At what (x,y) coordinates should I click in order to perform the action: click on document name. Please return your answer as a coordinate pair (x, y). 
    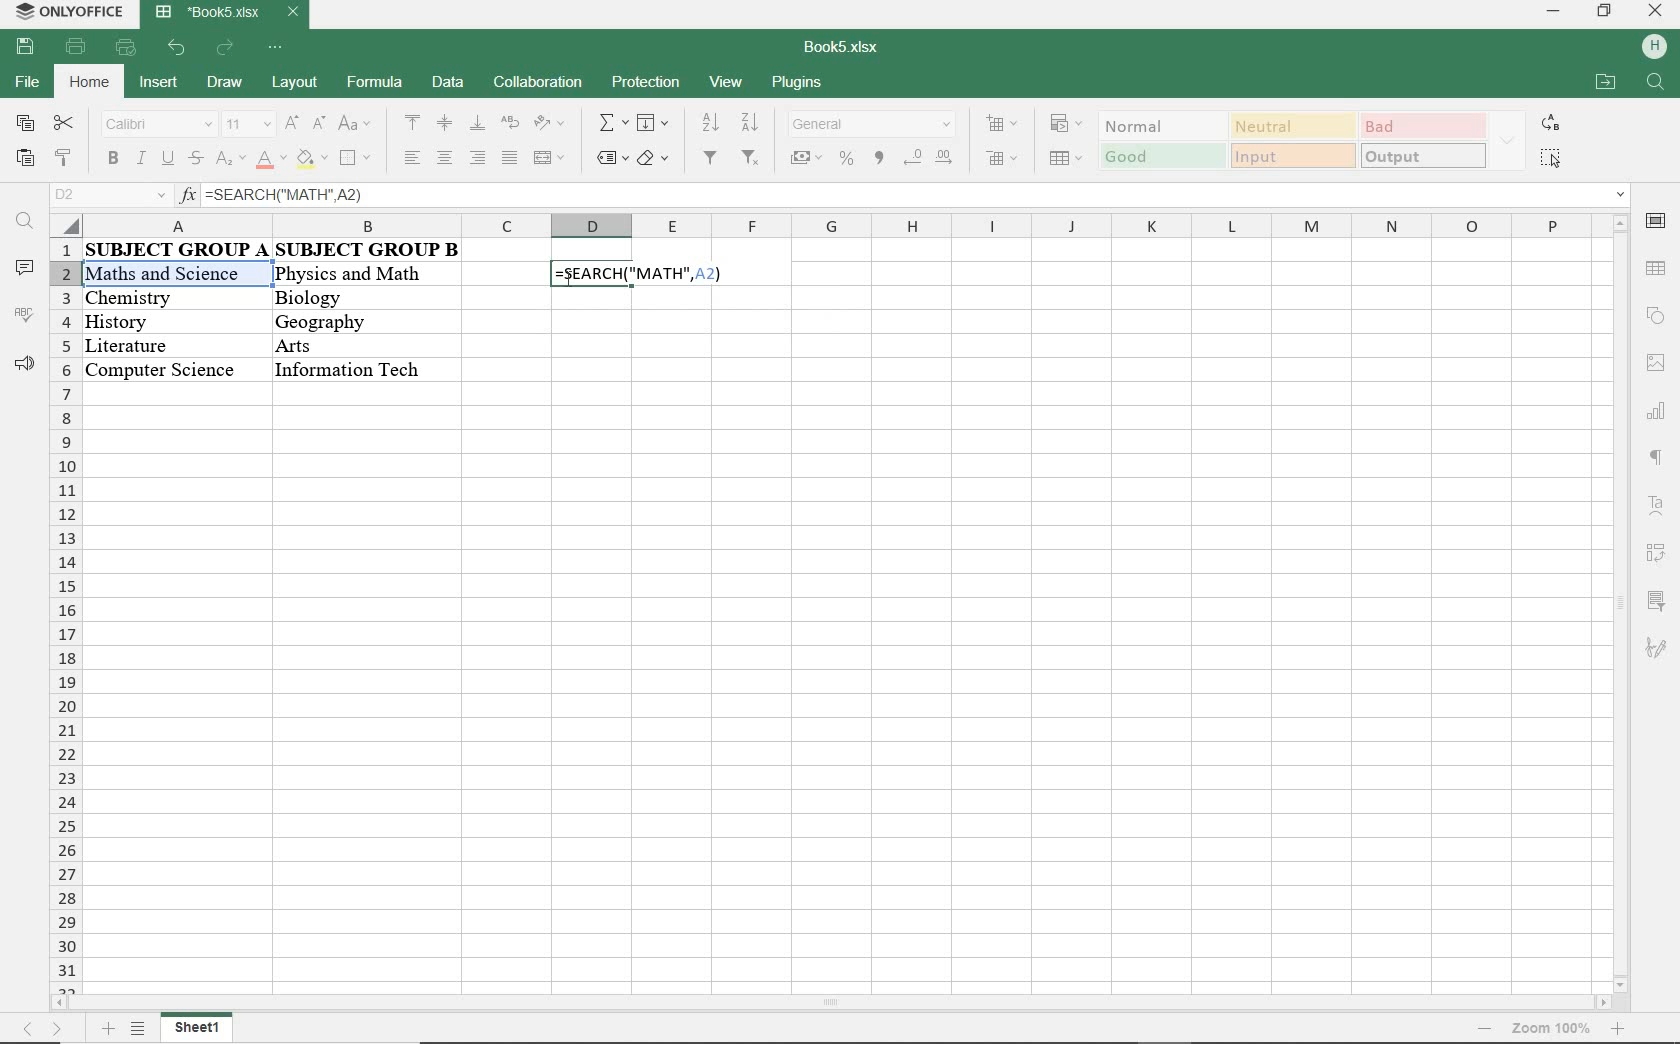
    Looking at the image, I should click on (843, 48).